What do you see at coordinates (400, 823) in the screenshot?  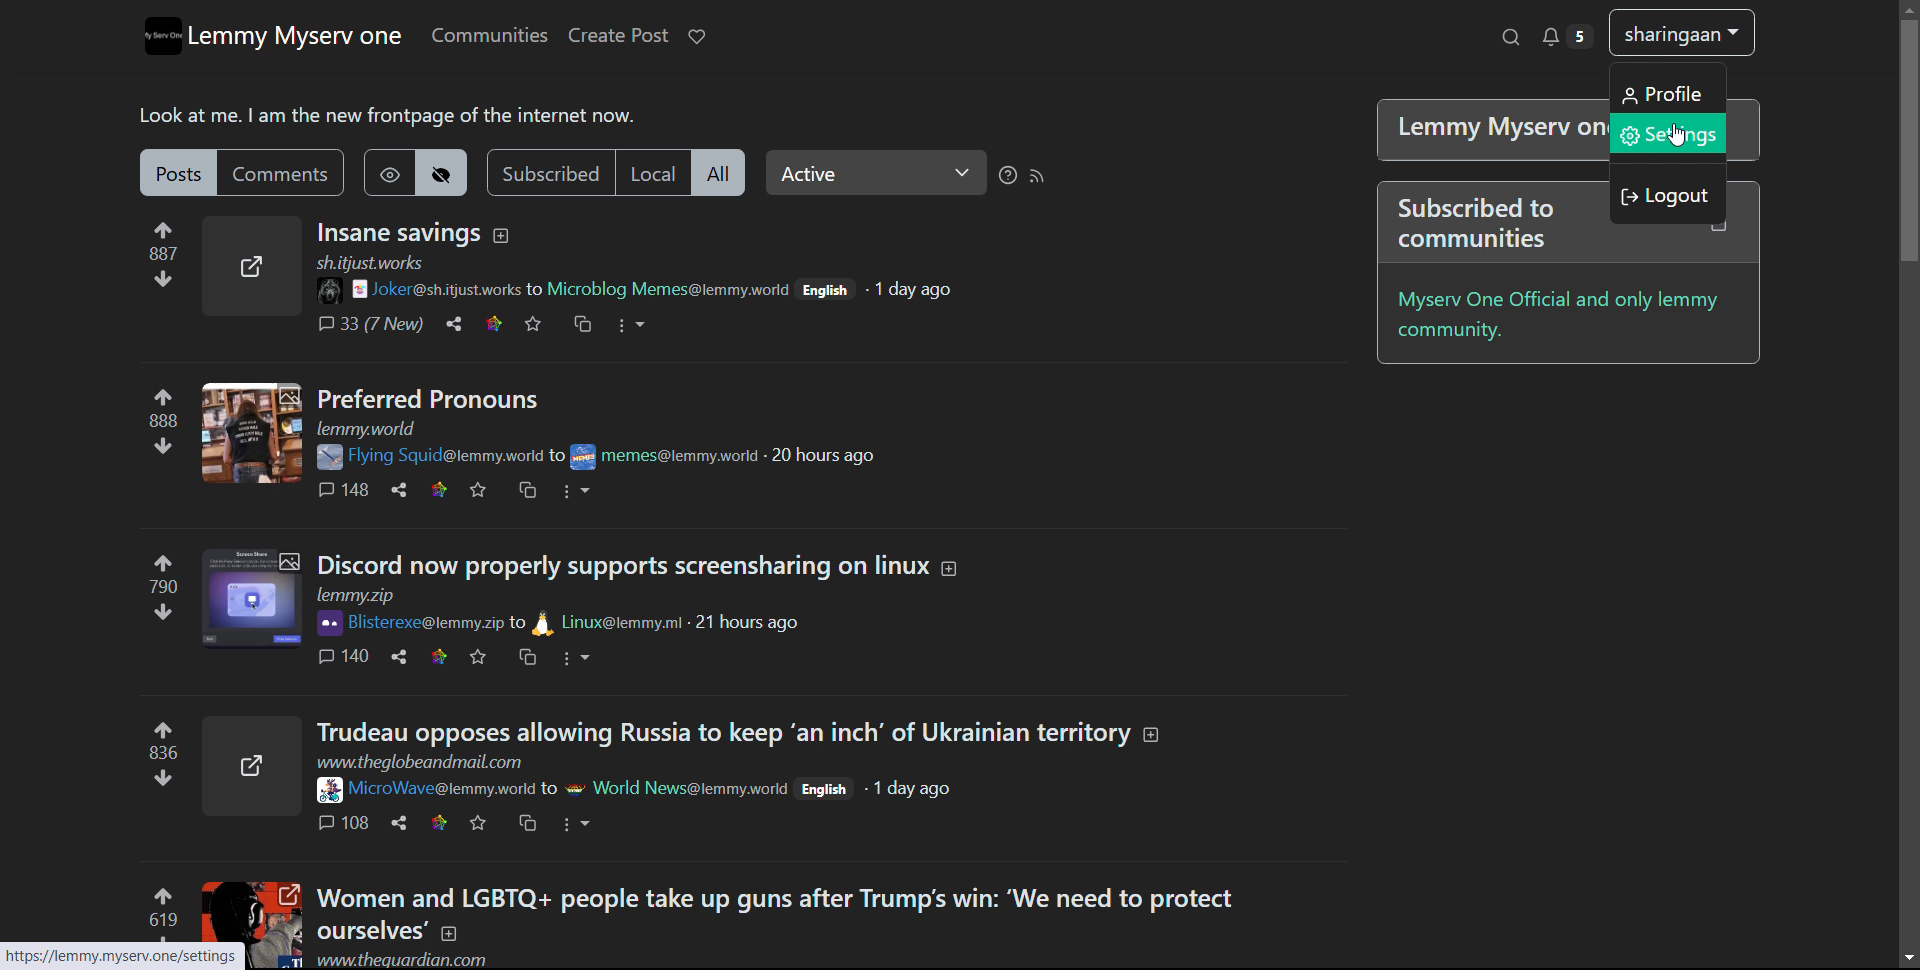 I see `share` at bounding box center [400, 823].